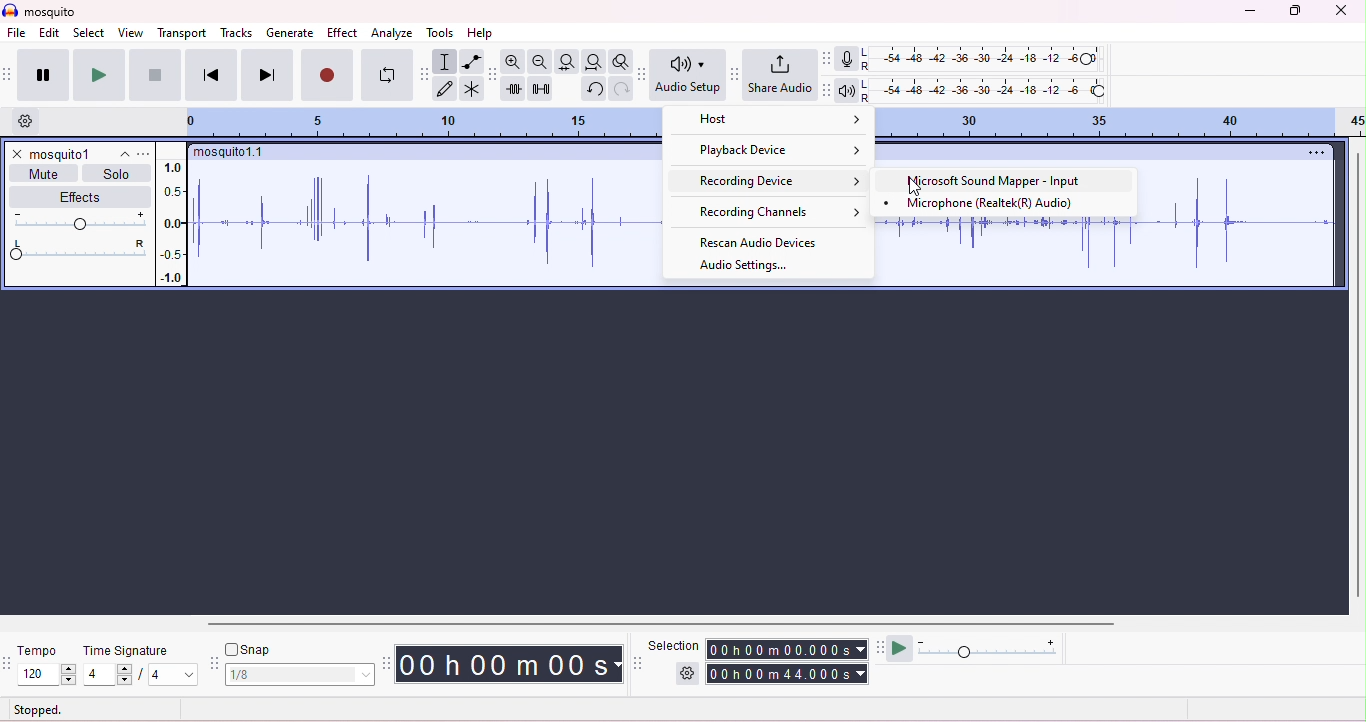 This screenshot has height=722, width=1366. Describe the element at coordinates (825, 58) in the screenshot. I see `recording meter tool bar` at that location.